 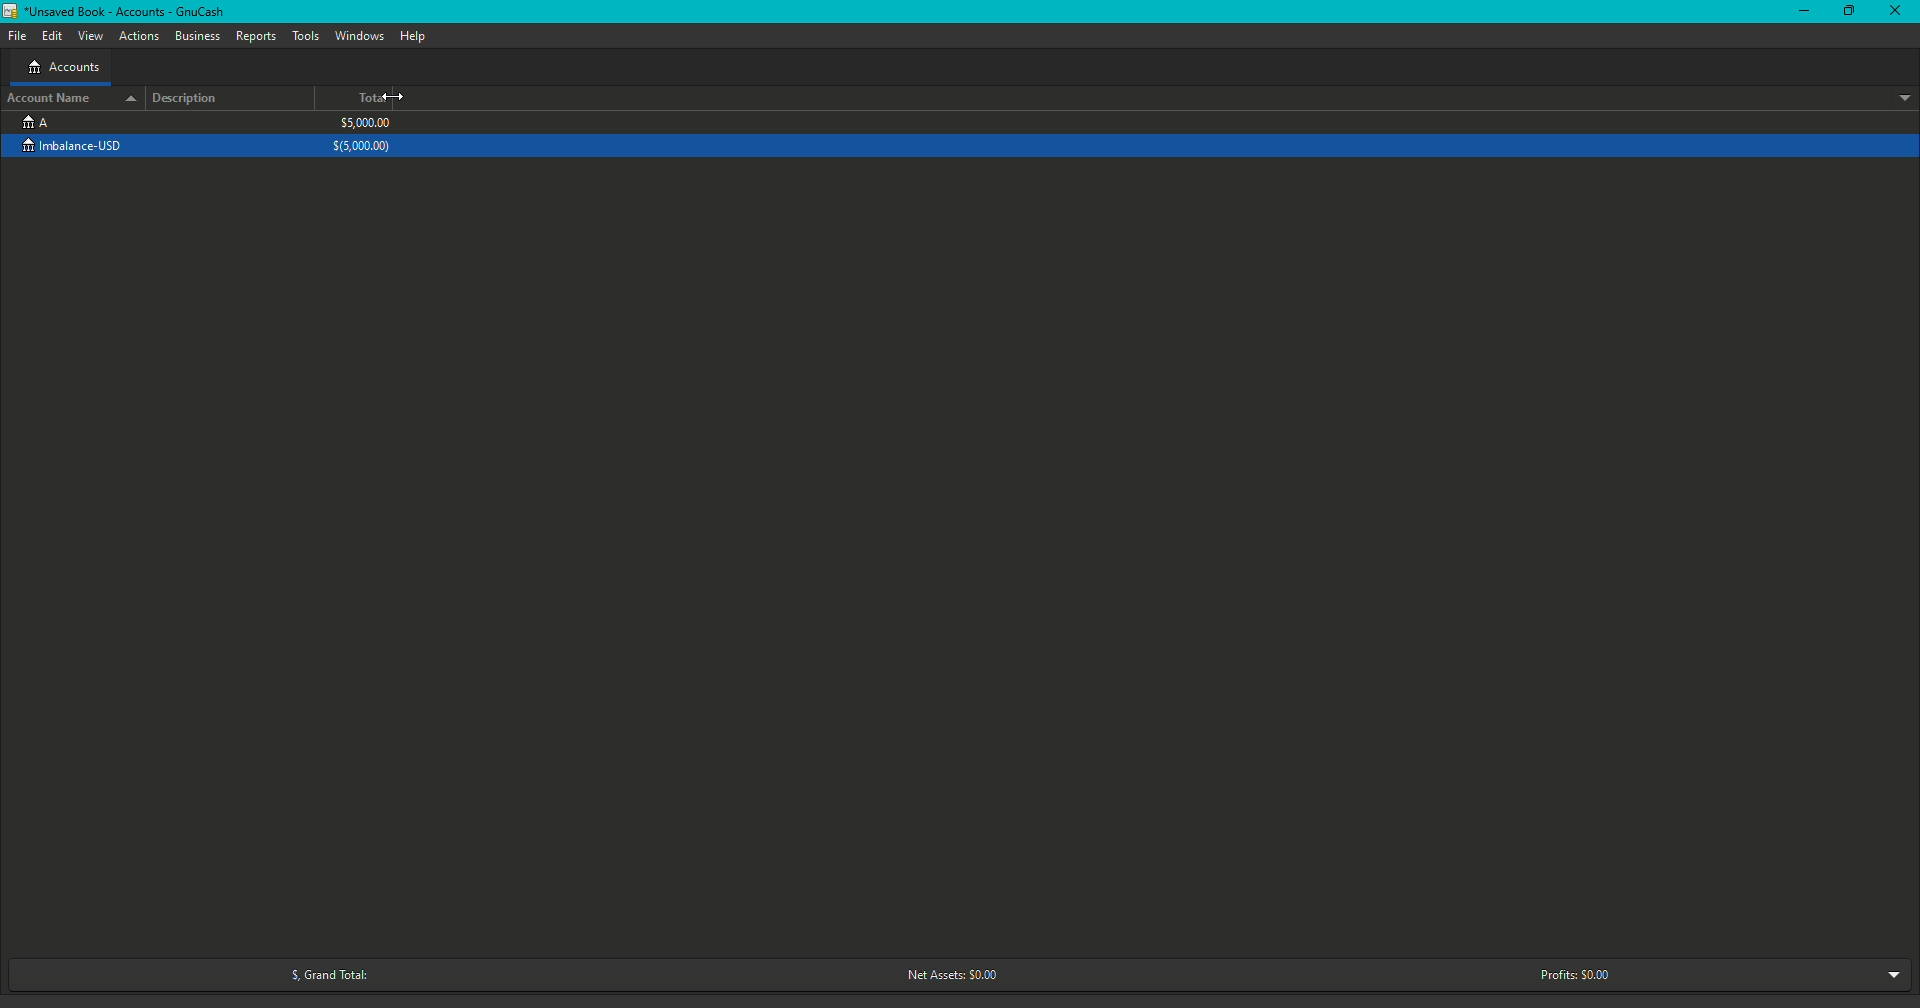 What do you see at coordinates (947, 976) in the screenshot?
I see `Net Assets` at bounding box center [947, 976].